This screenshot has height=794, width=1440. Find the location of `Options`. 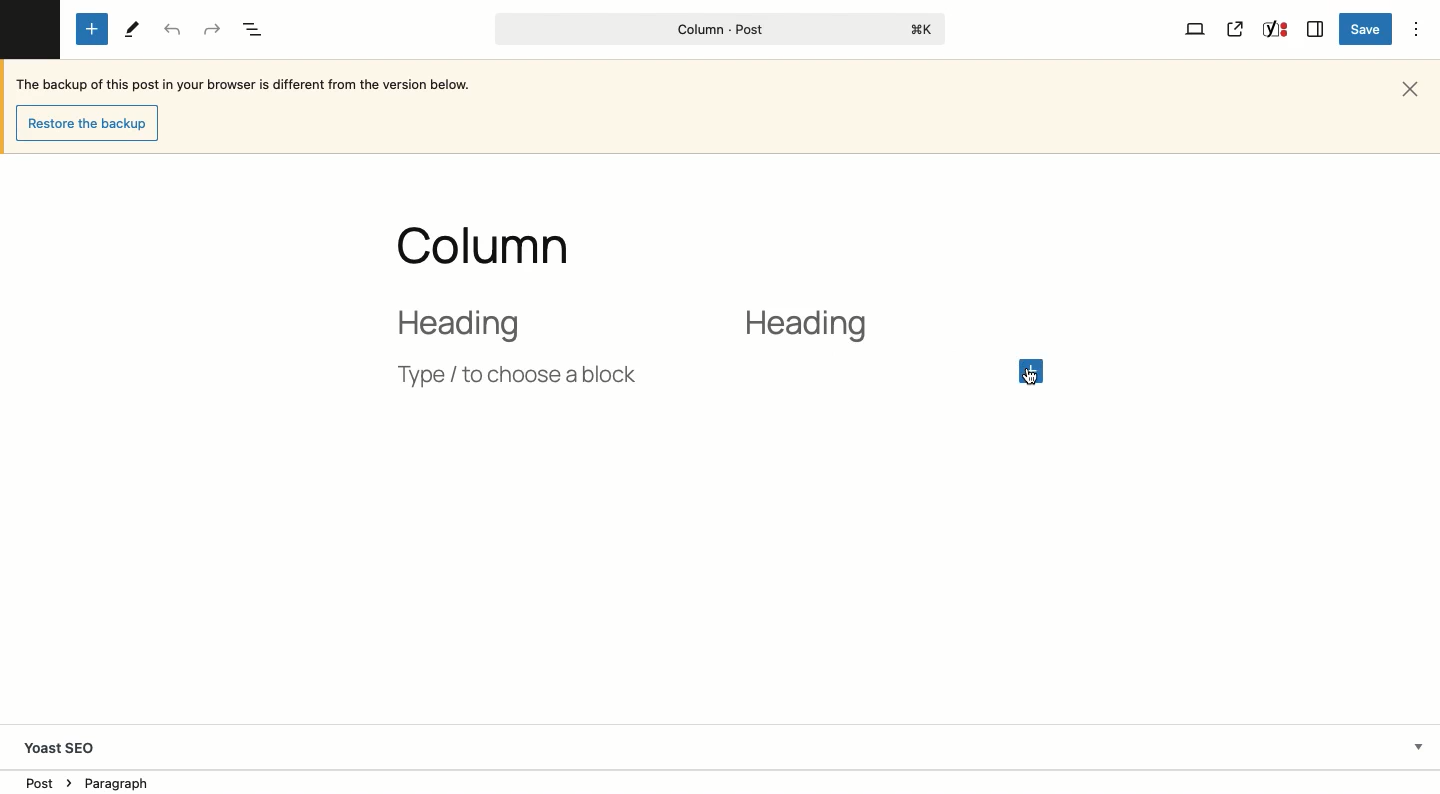

Options is located at coordinates (1418, 28).